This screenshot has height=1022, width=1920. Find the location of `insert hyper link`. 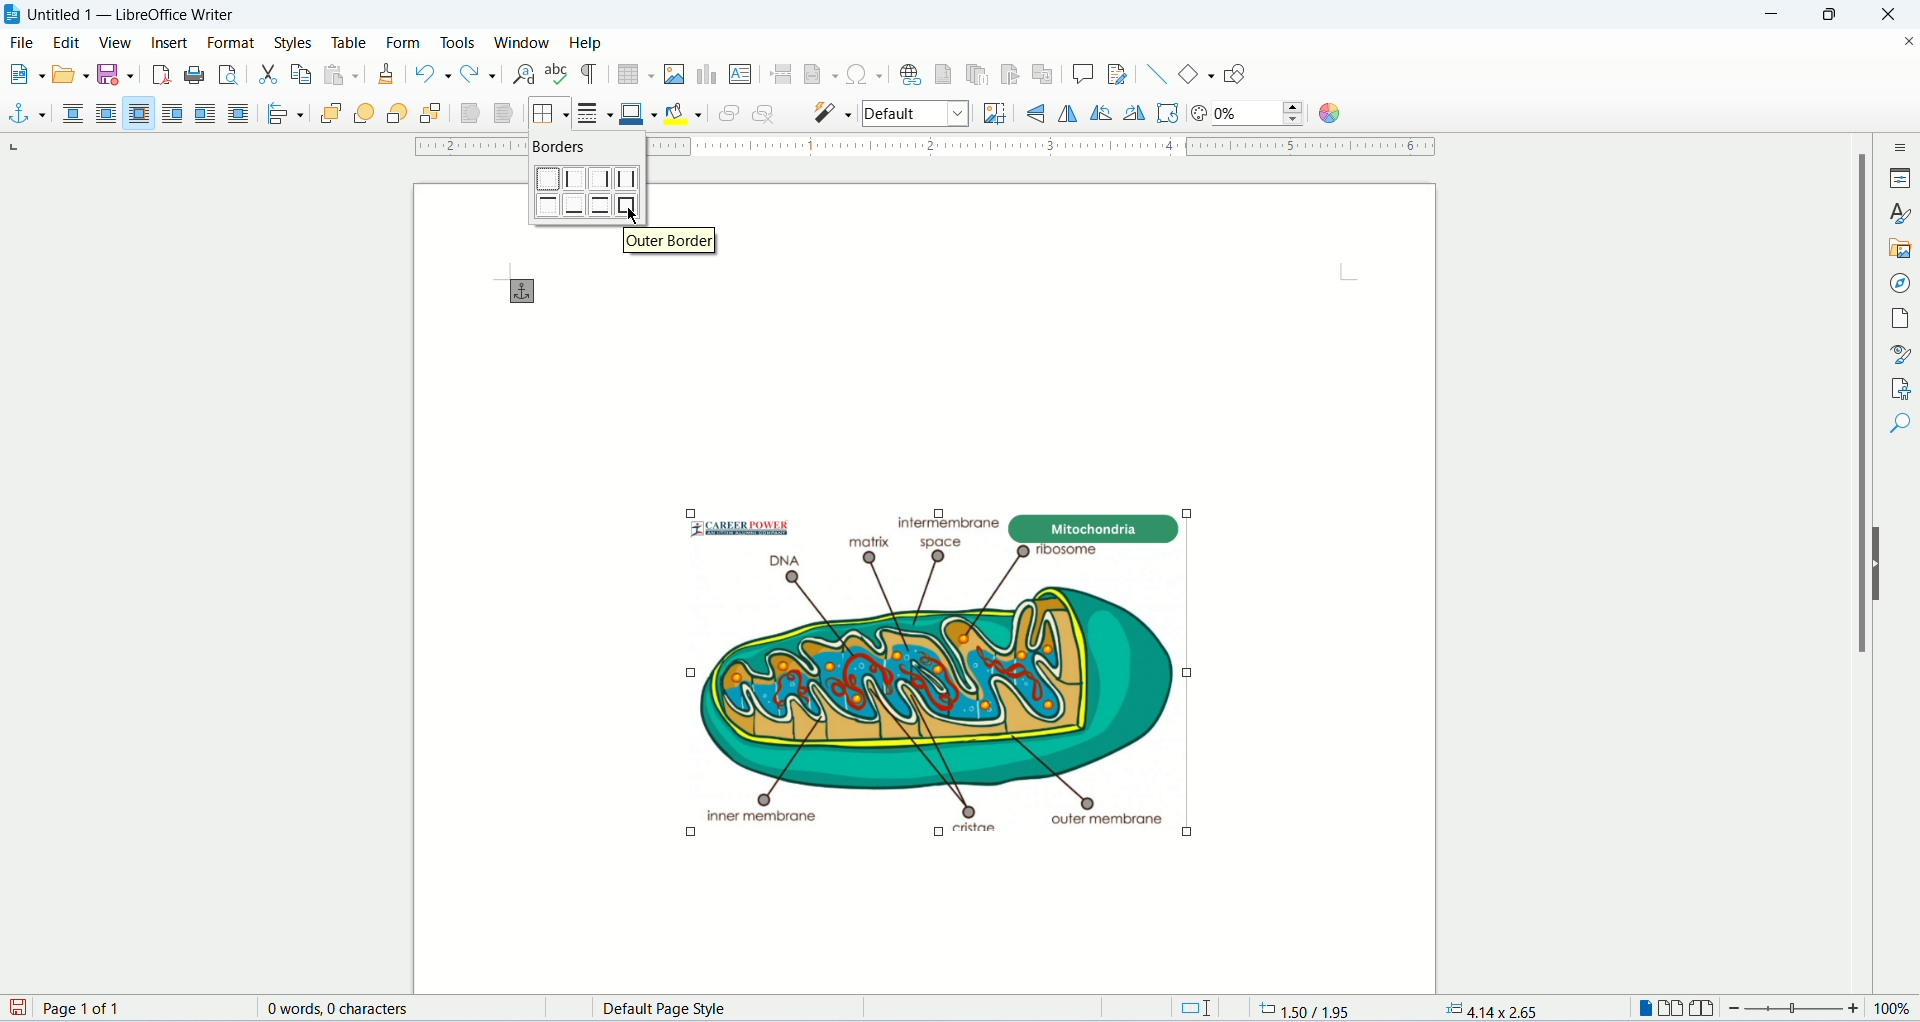

insert hyper link is located at coordinates (911, 74).